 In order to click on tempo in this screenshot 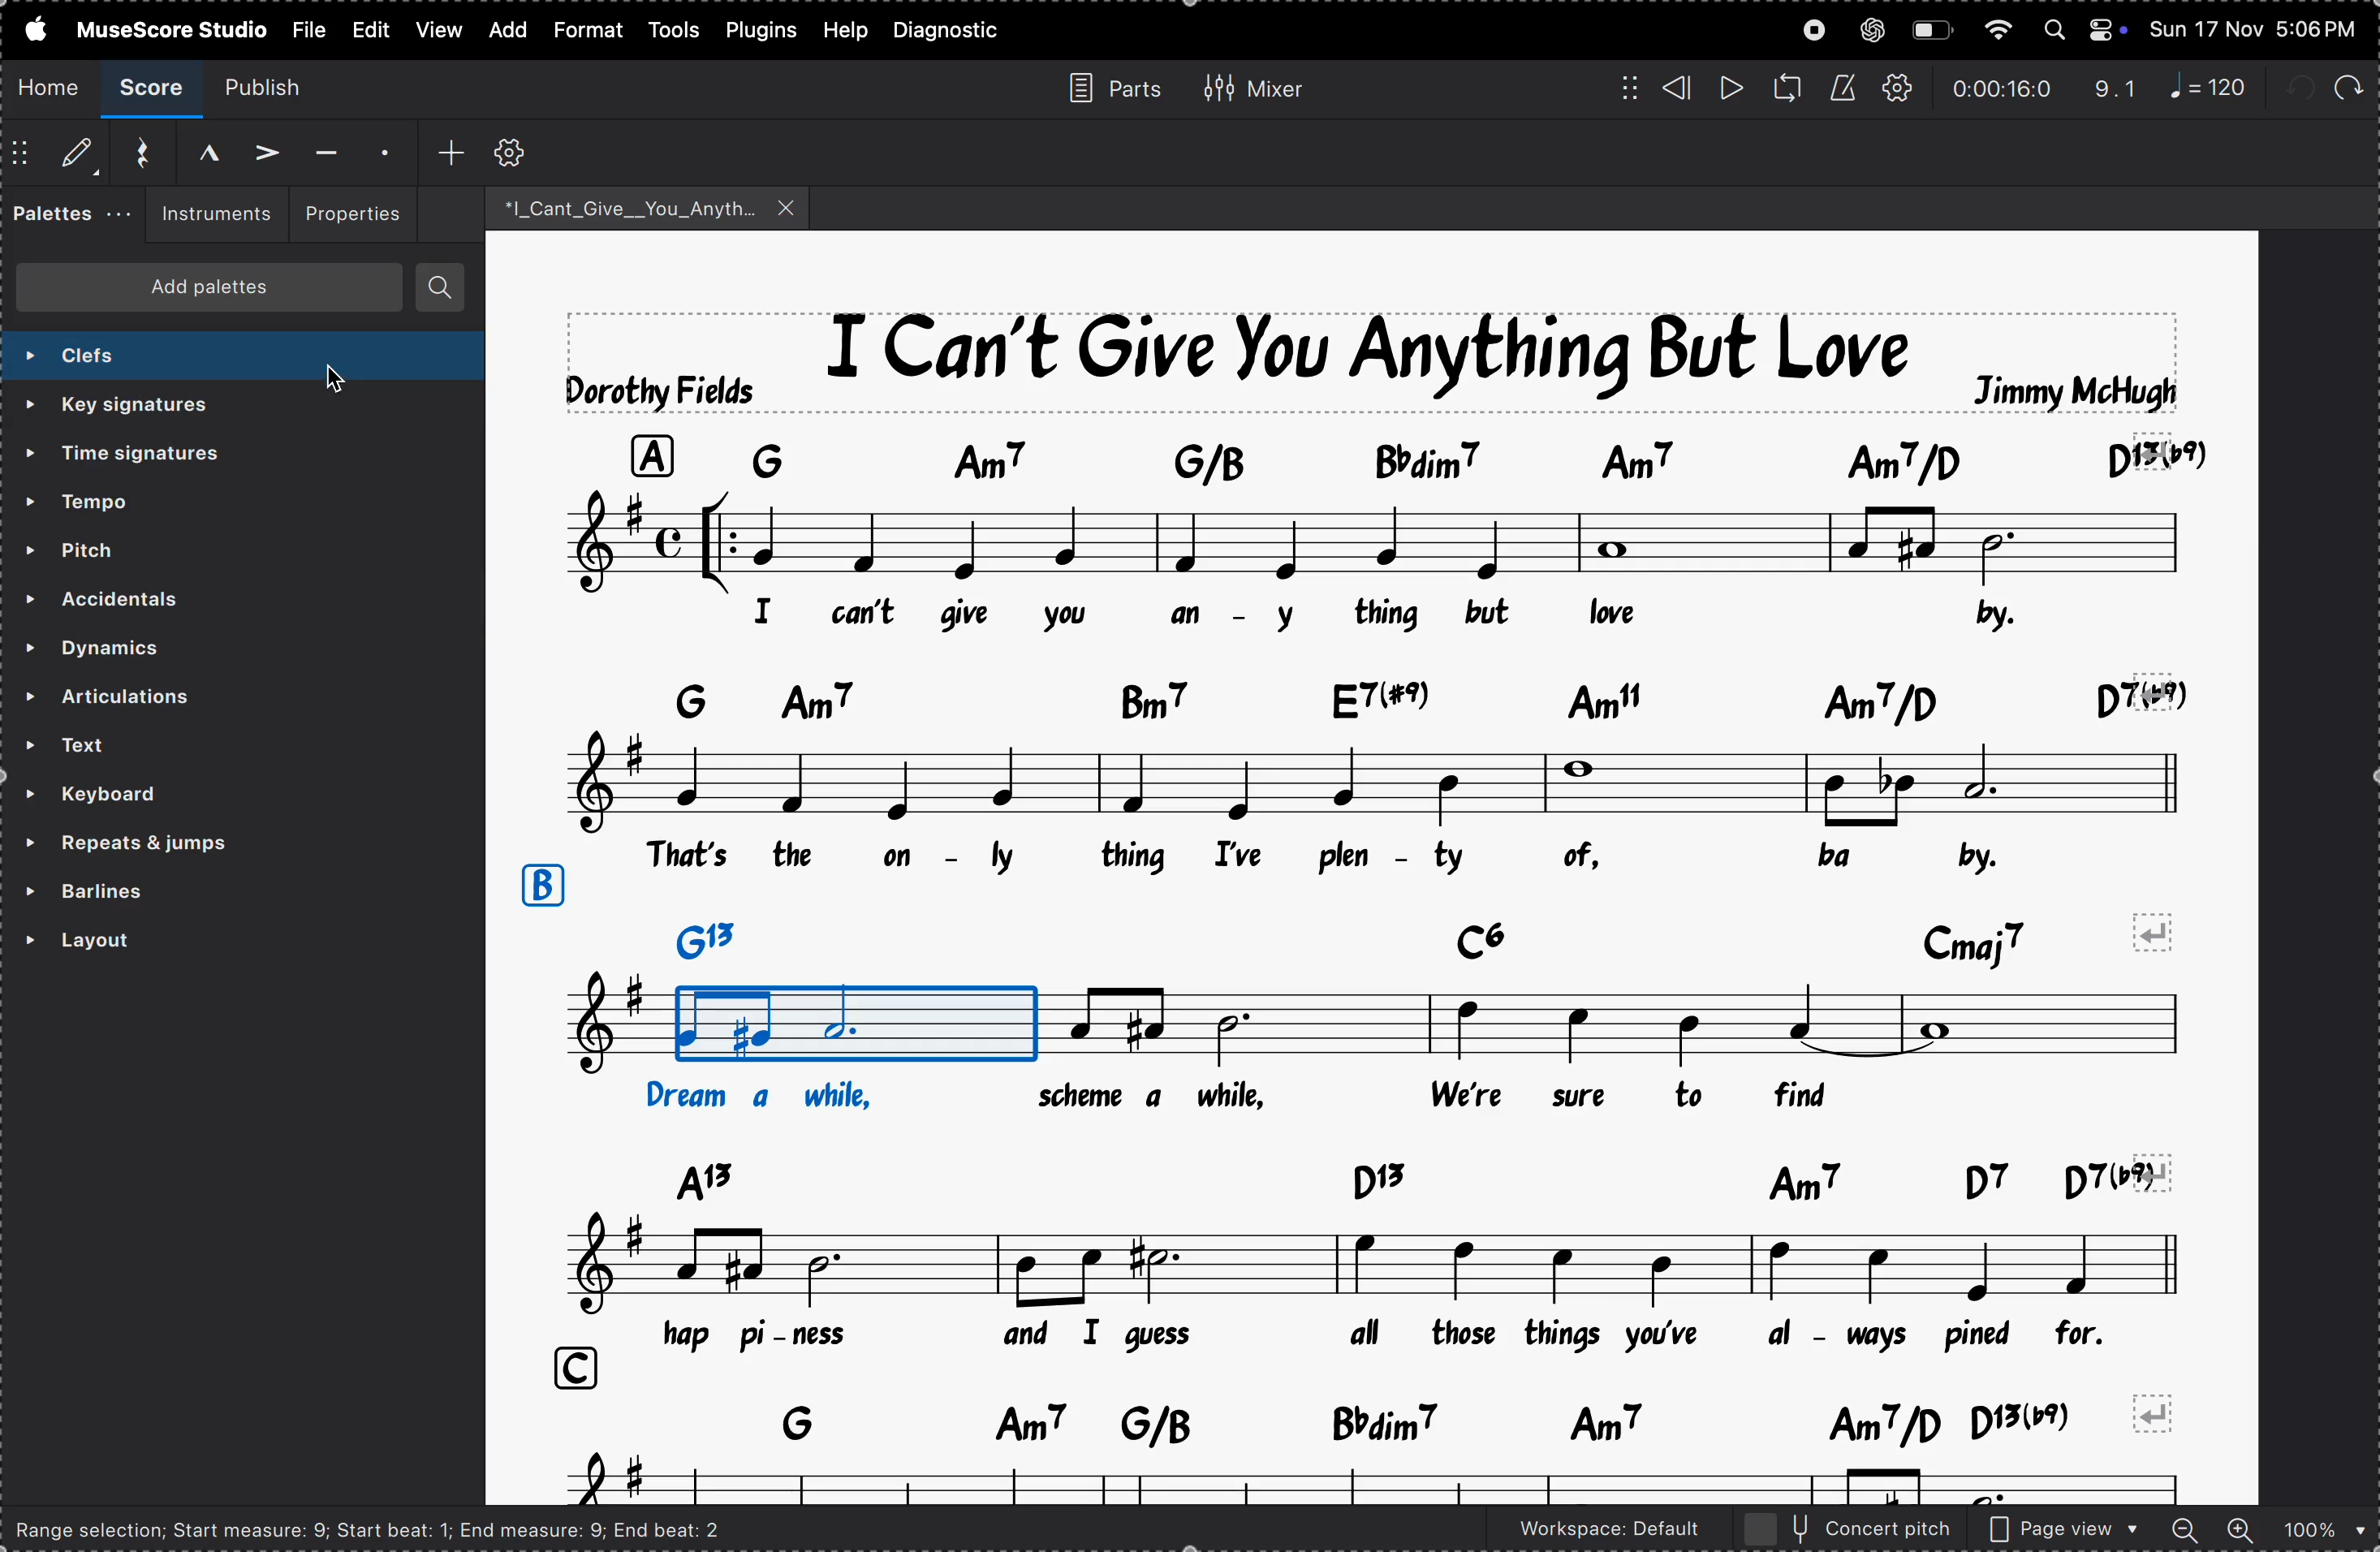, I will do `click(136, 503)`.